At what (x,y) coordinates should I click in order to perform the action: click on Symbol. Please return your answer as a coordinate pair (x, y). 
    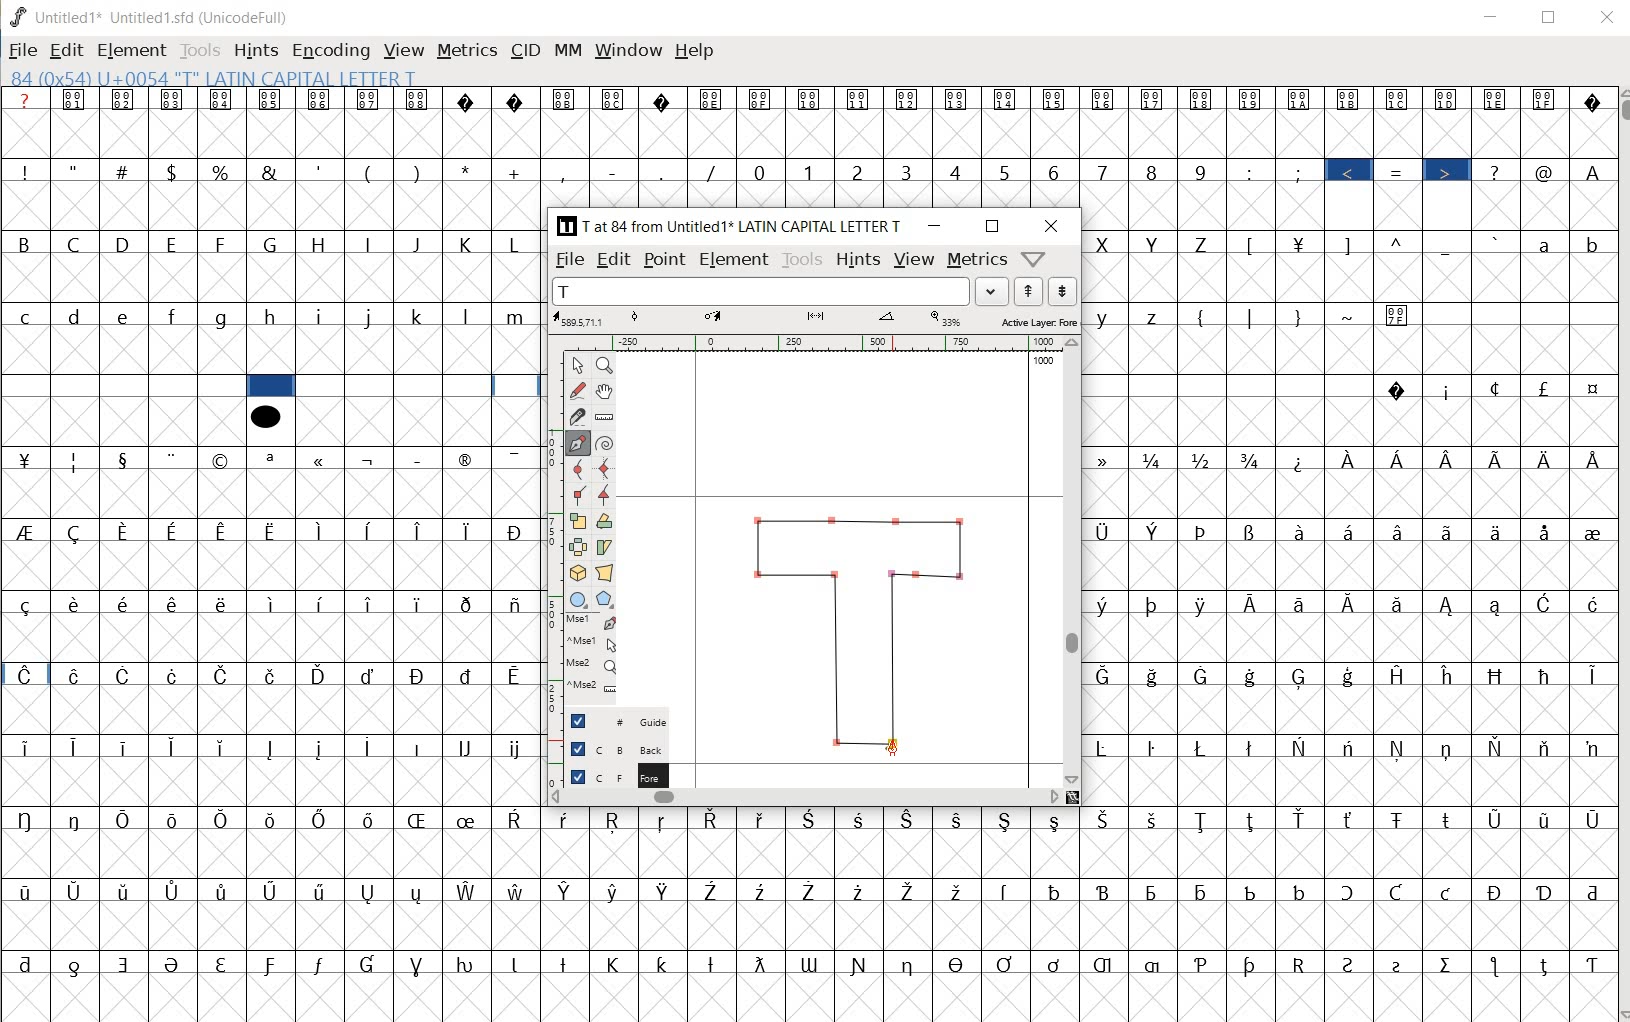
    Looking at the image, I should click on (174, 100).